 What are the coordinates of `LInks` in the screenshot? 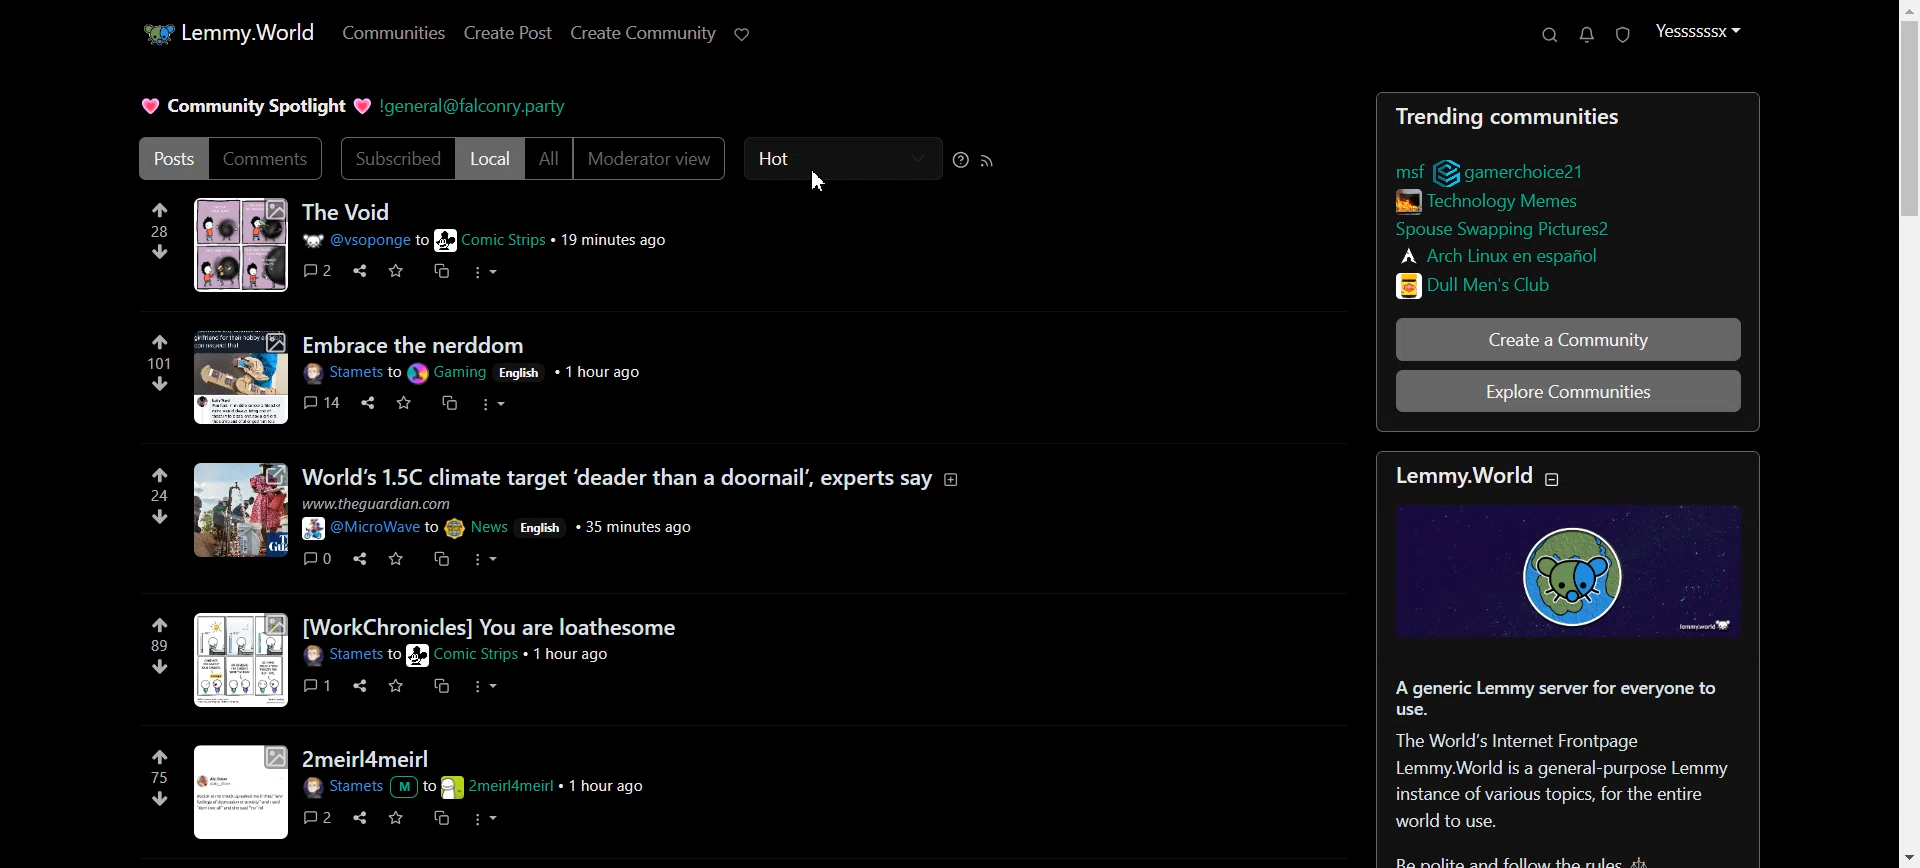 It's located at (1530, 170).